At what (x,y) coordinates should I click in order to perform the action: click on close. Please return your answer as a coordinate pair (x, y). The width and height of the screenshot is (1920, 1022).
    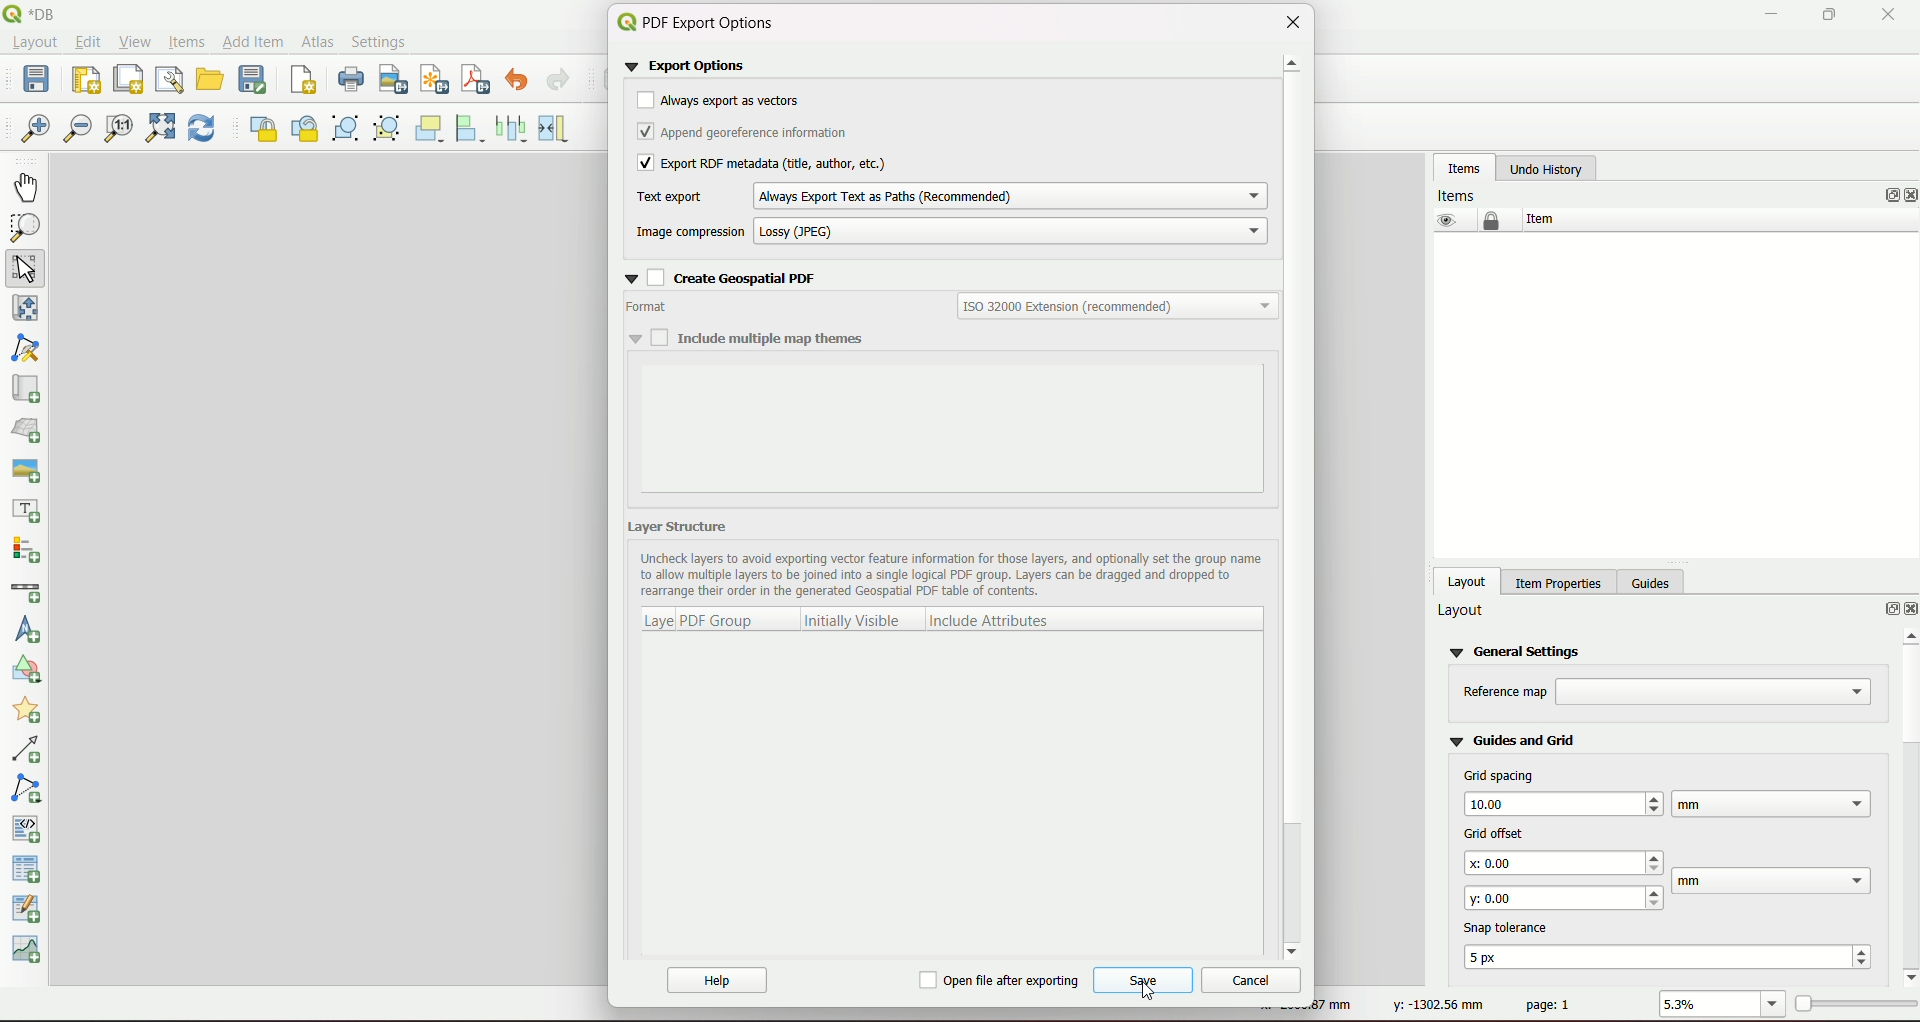
    Looking at the image, I should click on (1888, 15).